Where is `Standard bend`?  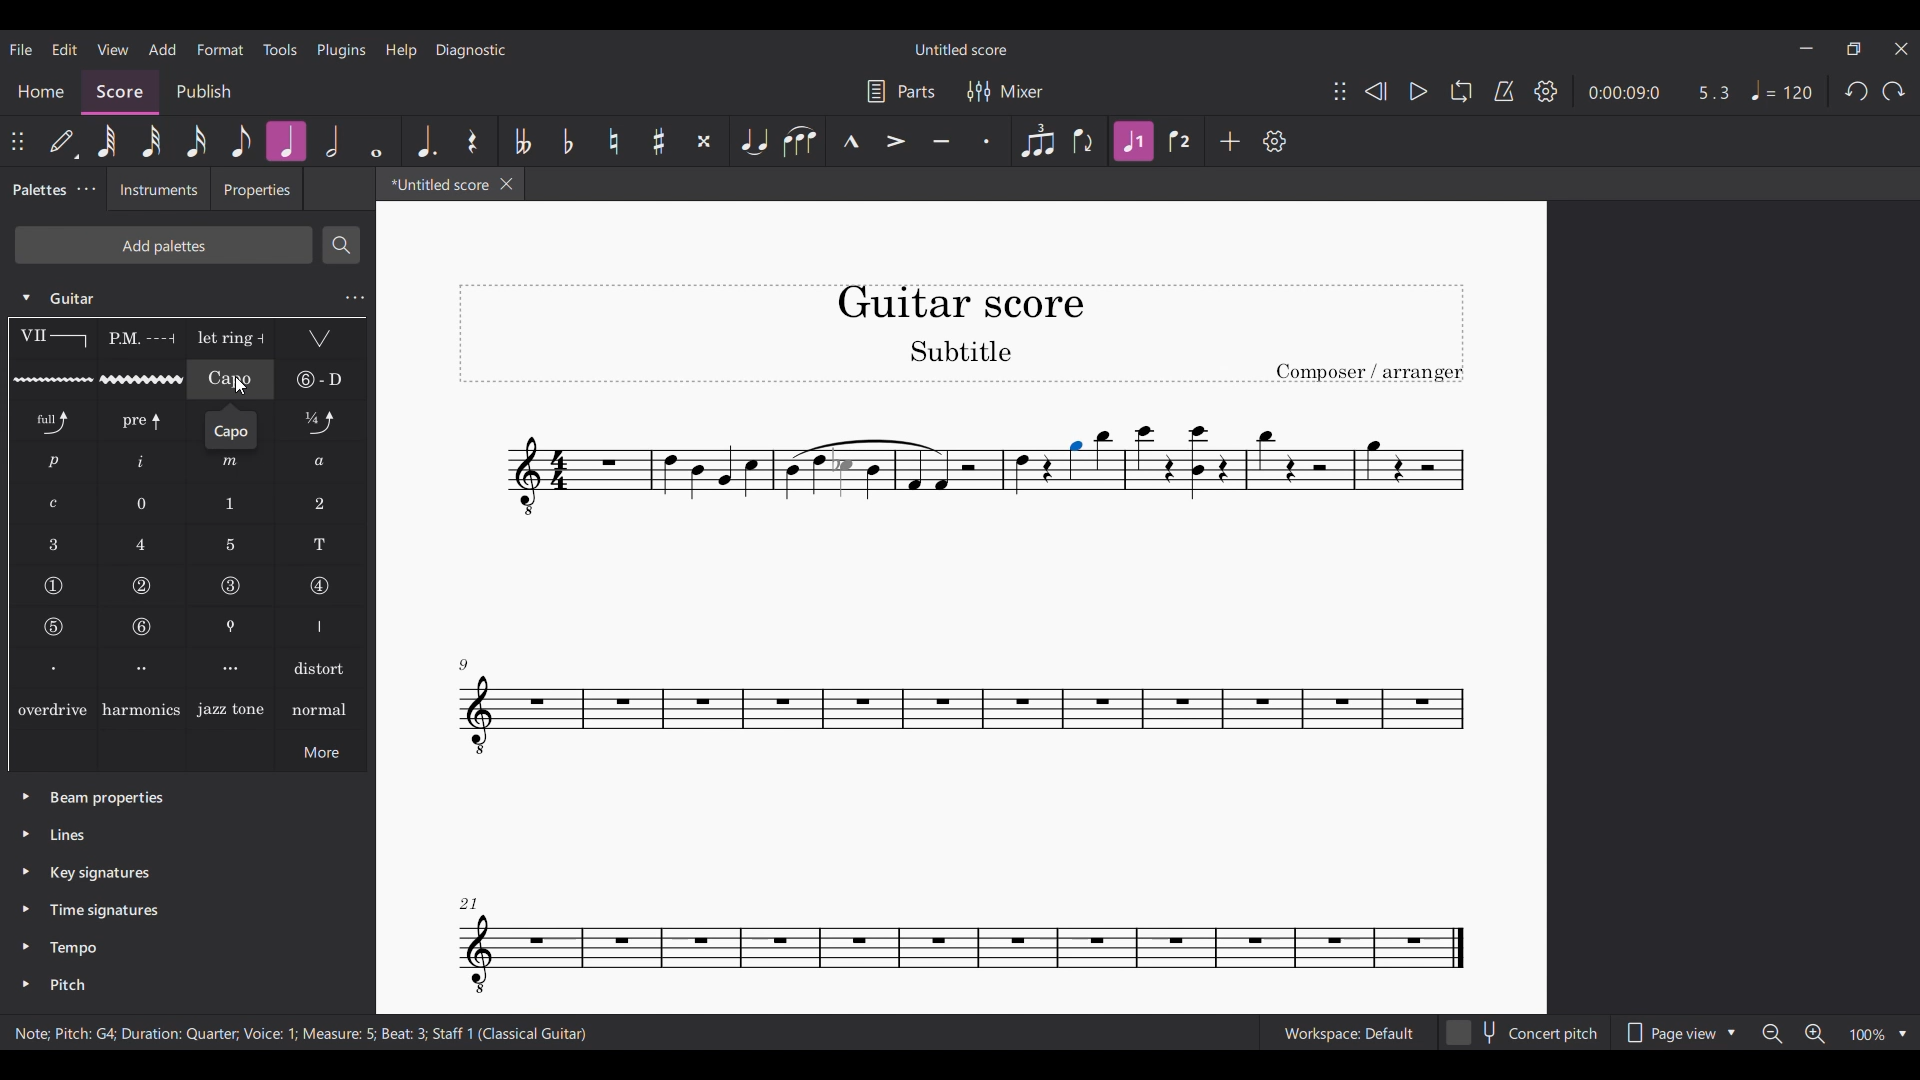
Standard bend is located at coordinates (54, 421).